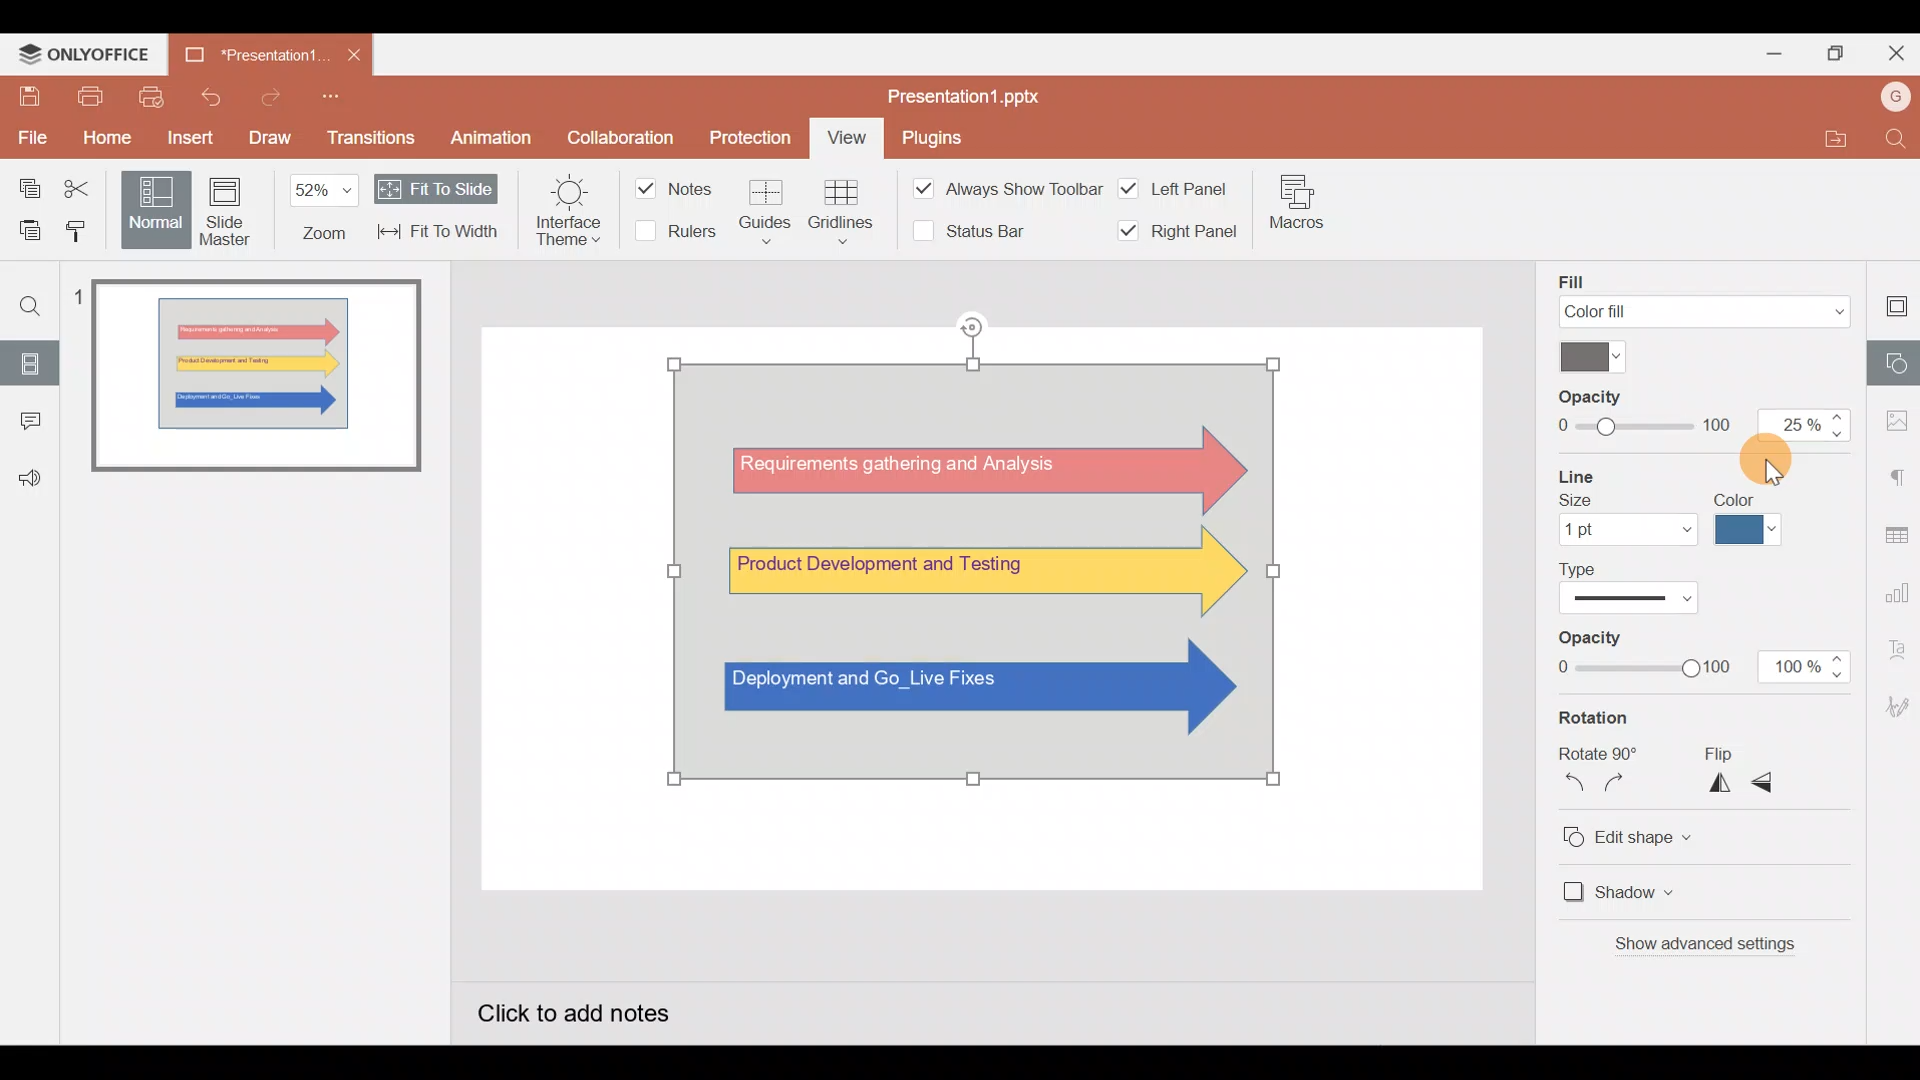 The height and width of the screenshot is (1080, 1920). What do you see at coordinates (1837, 55) in the screenshot?
I see `Maximize` at bounding box center [1837, 55].